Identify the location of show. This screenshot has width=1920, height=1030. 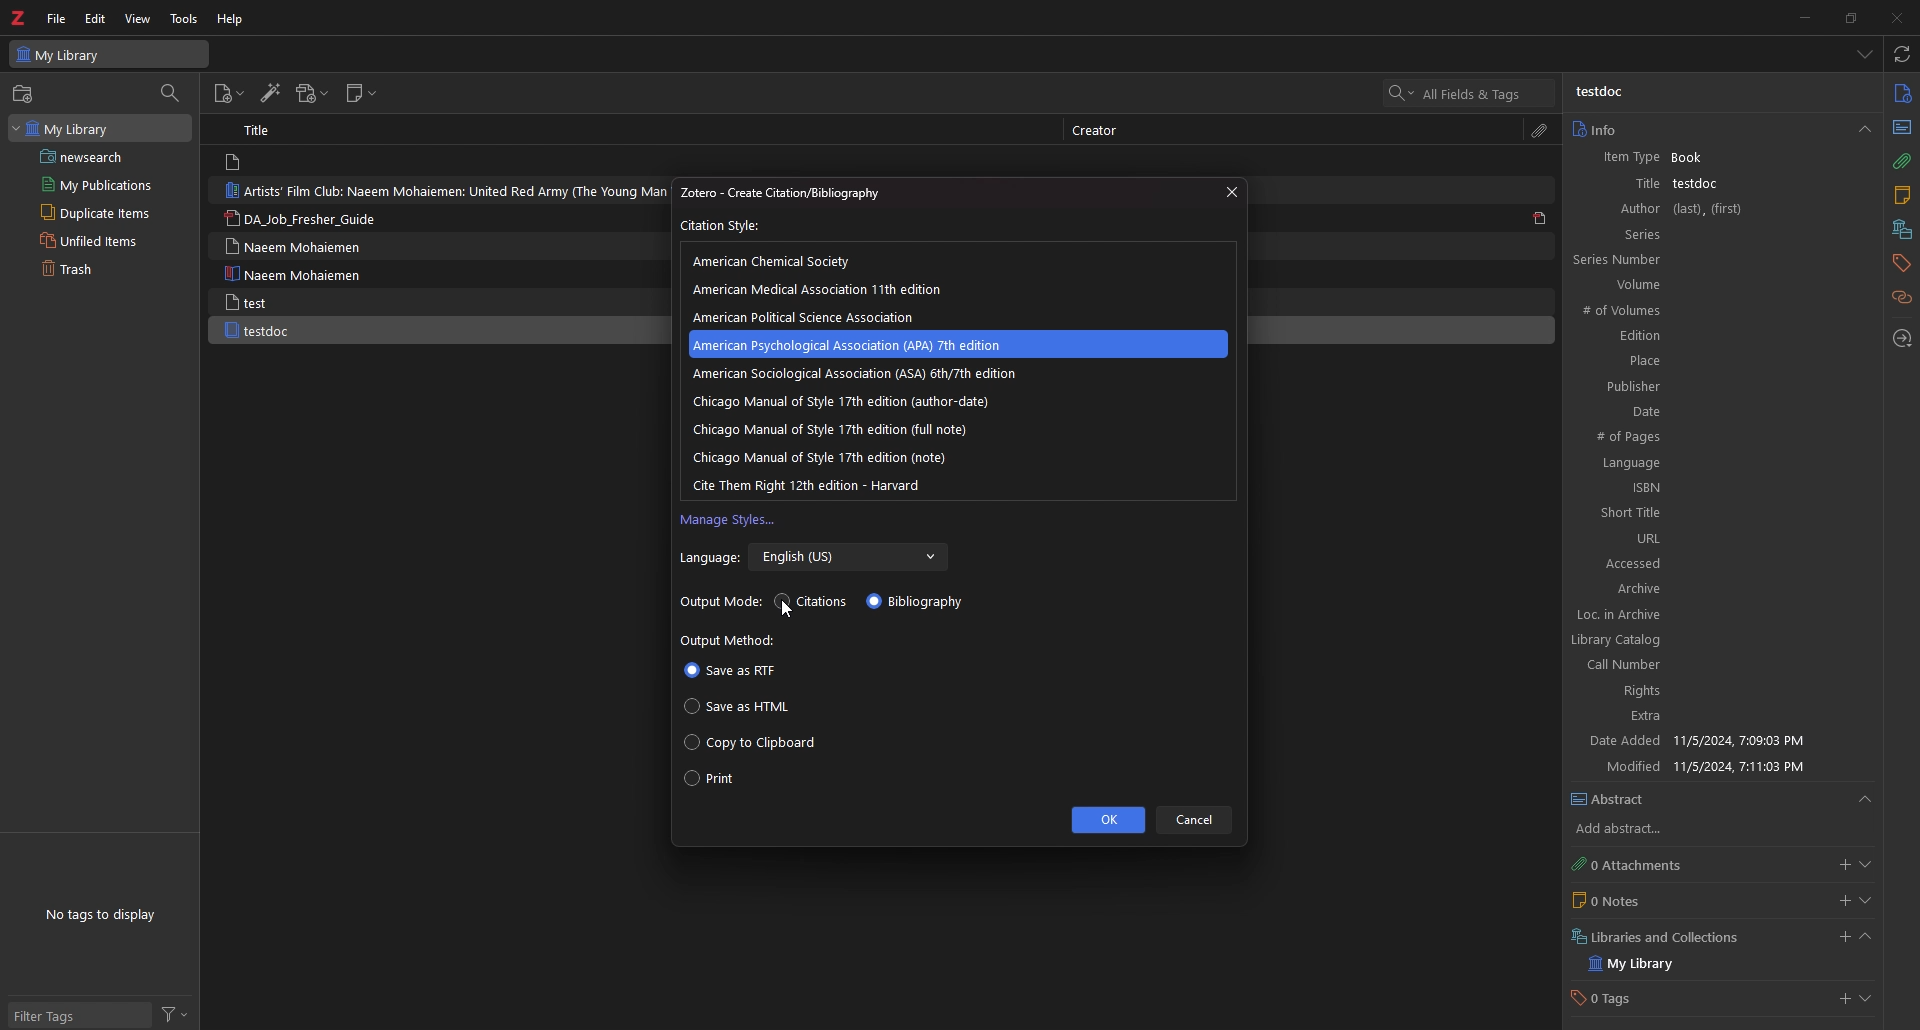
(1865, 865).